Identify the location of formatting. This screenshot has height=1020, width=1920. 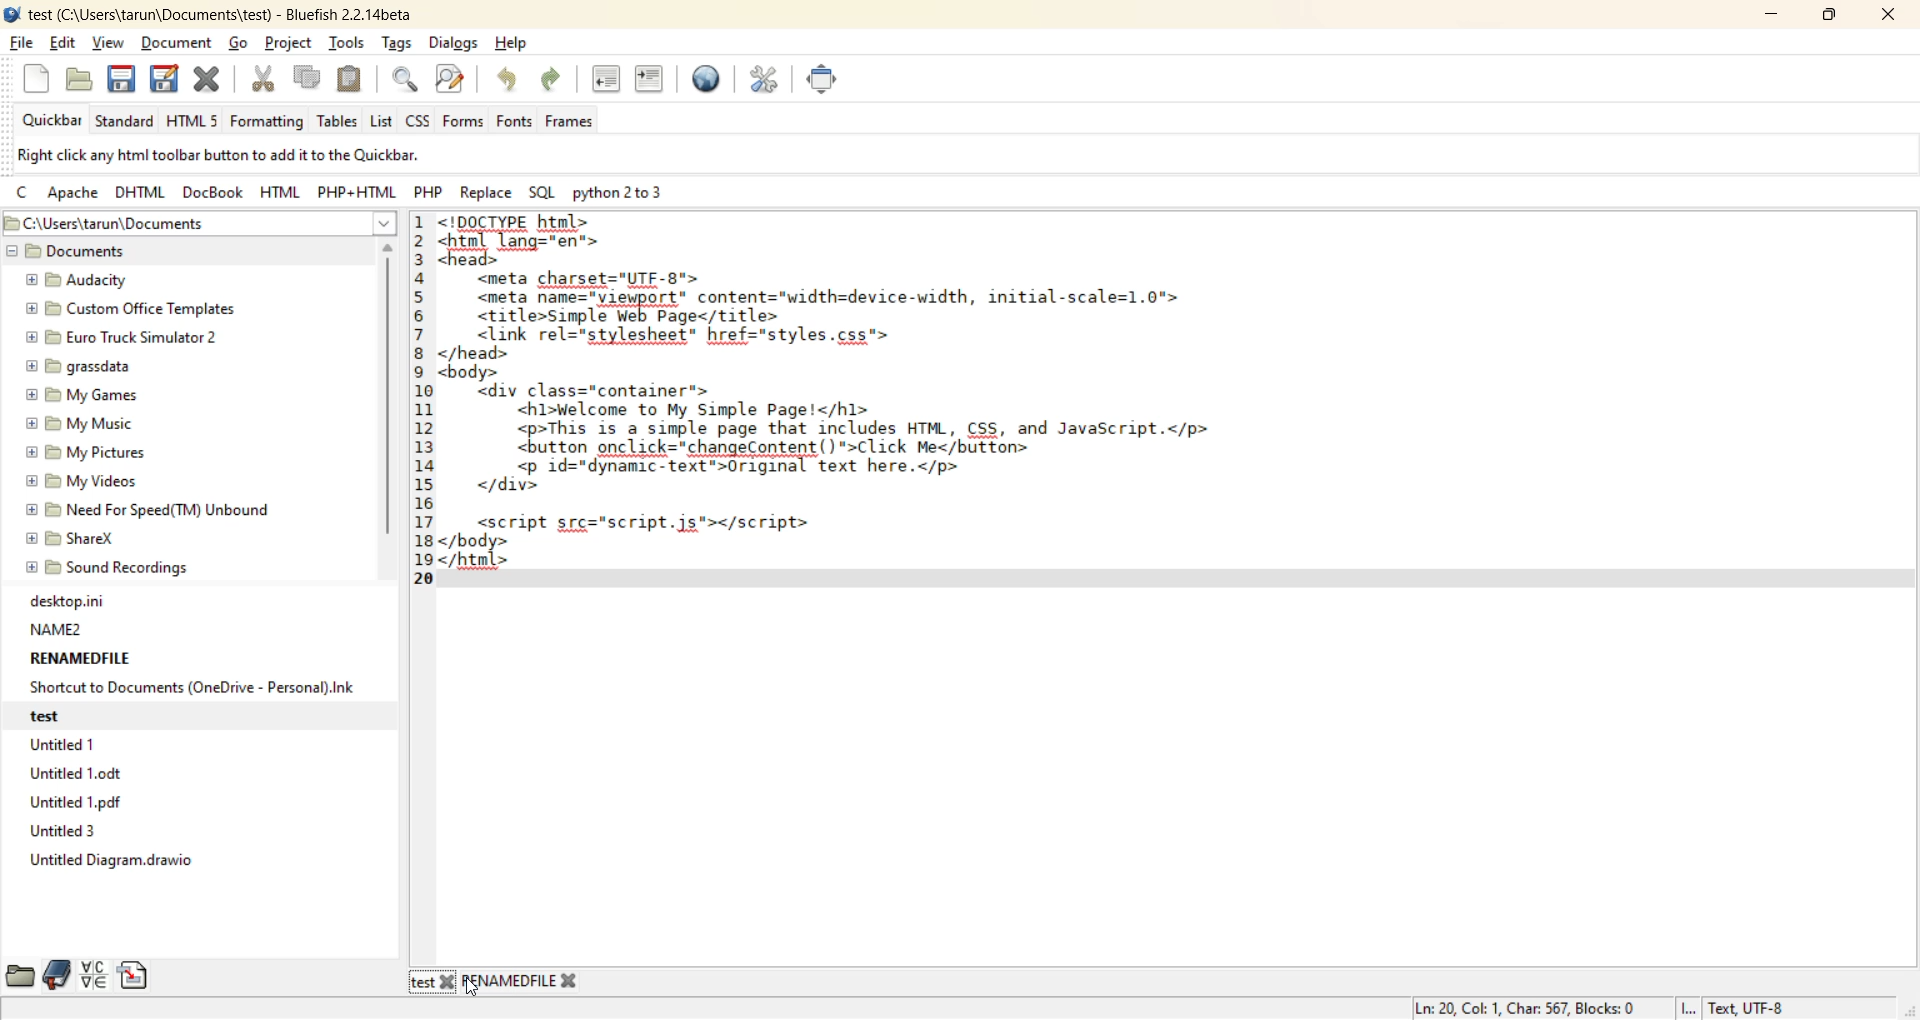
(269, 120).